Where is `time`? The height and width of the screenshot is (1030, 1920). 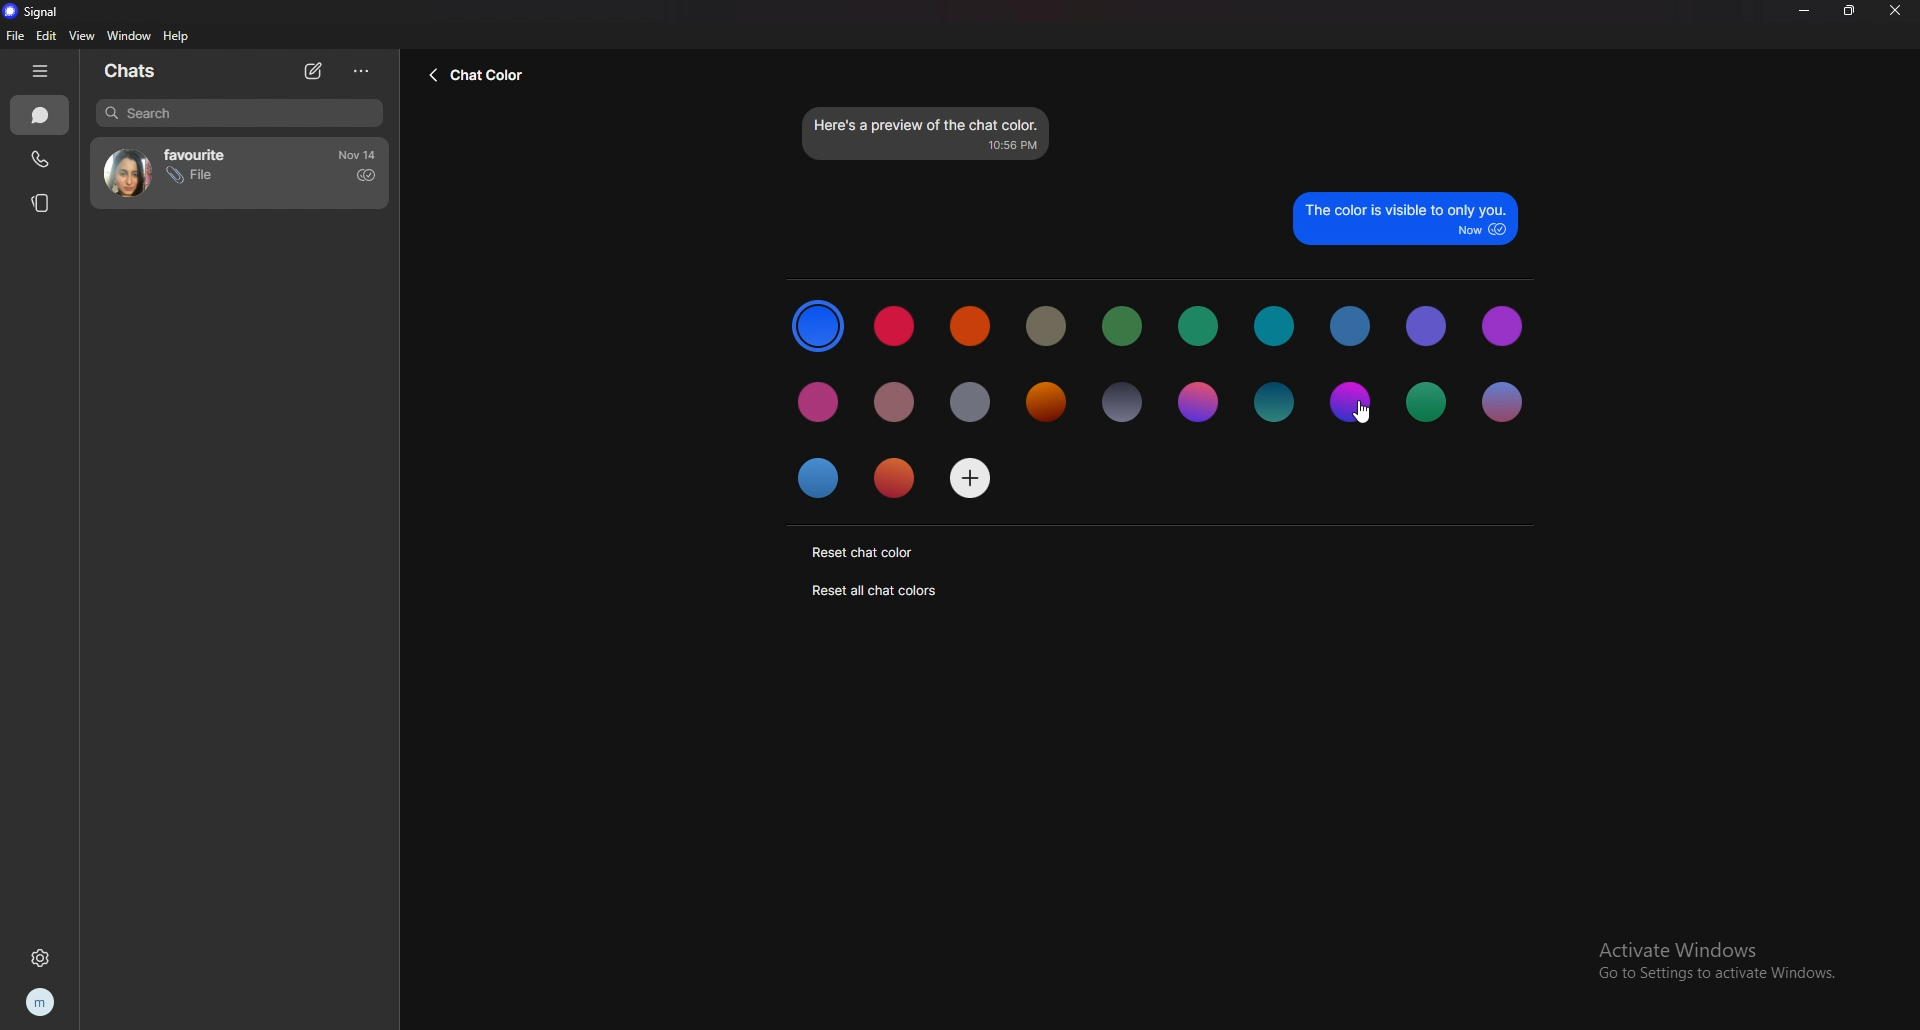
time is located at coordinates (359, 155).